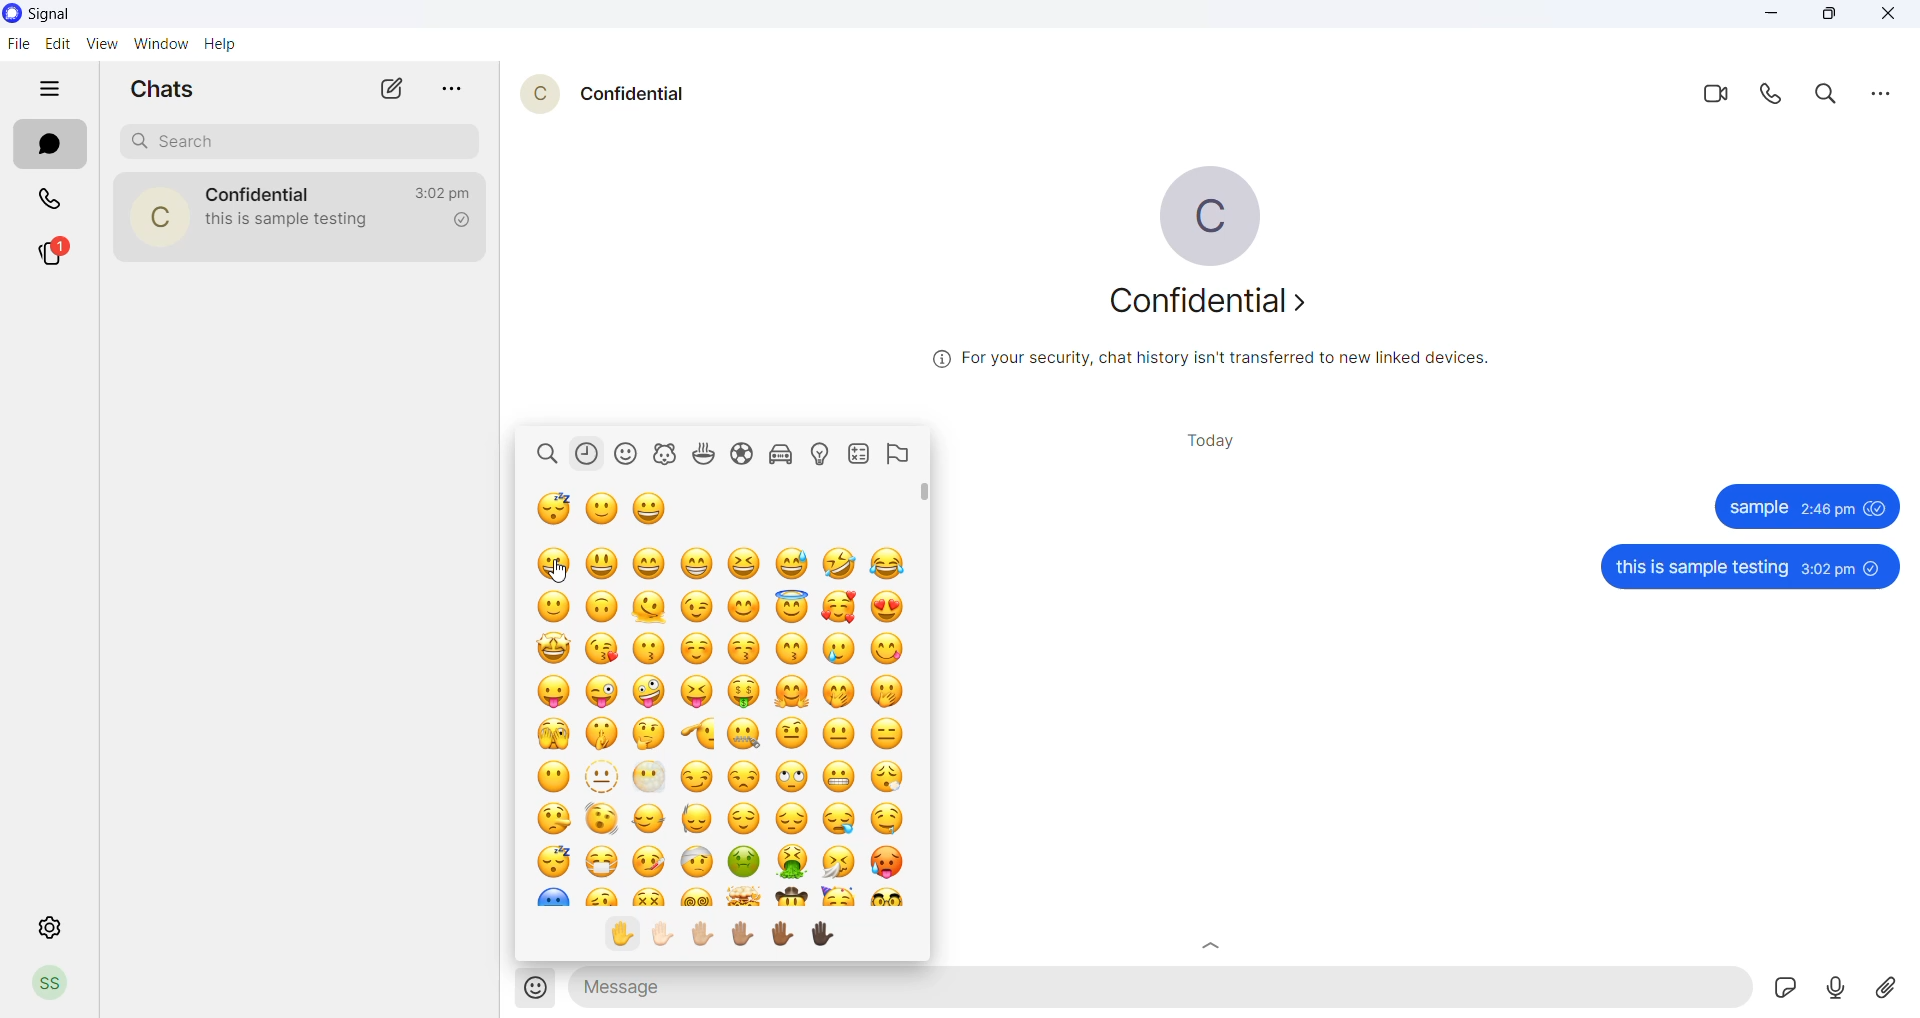 This screenshot has height=1018, width=1920. I want to click on edit, so click(59, 42).